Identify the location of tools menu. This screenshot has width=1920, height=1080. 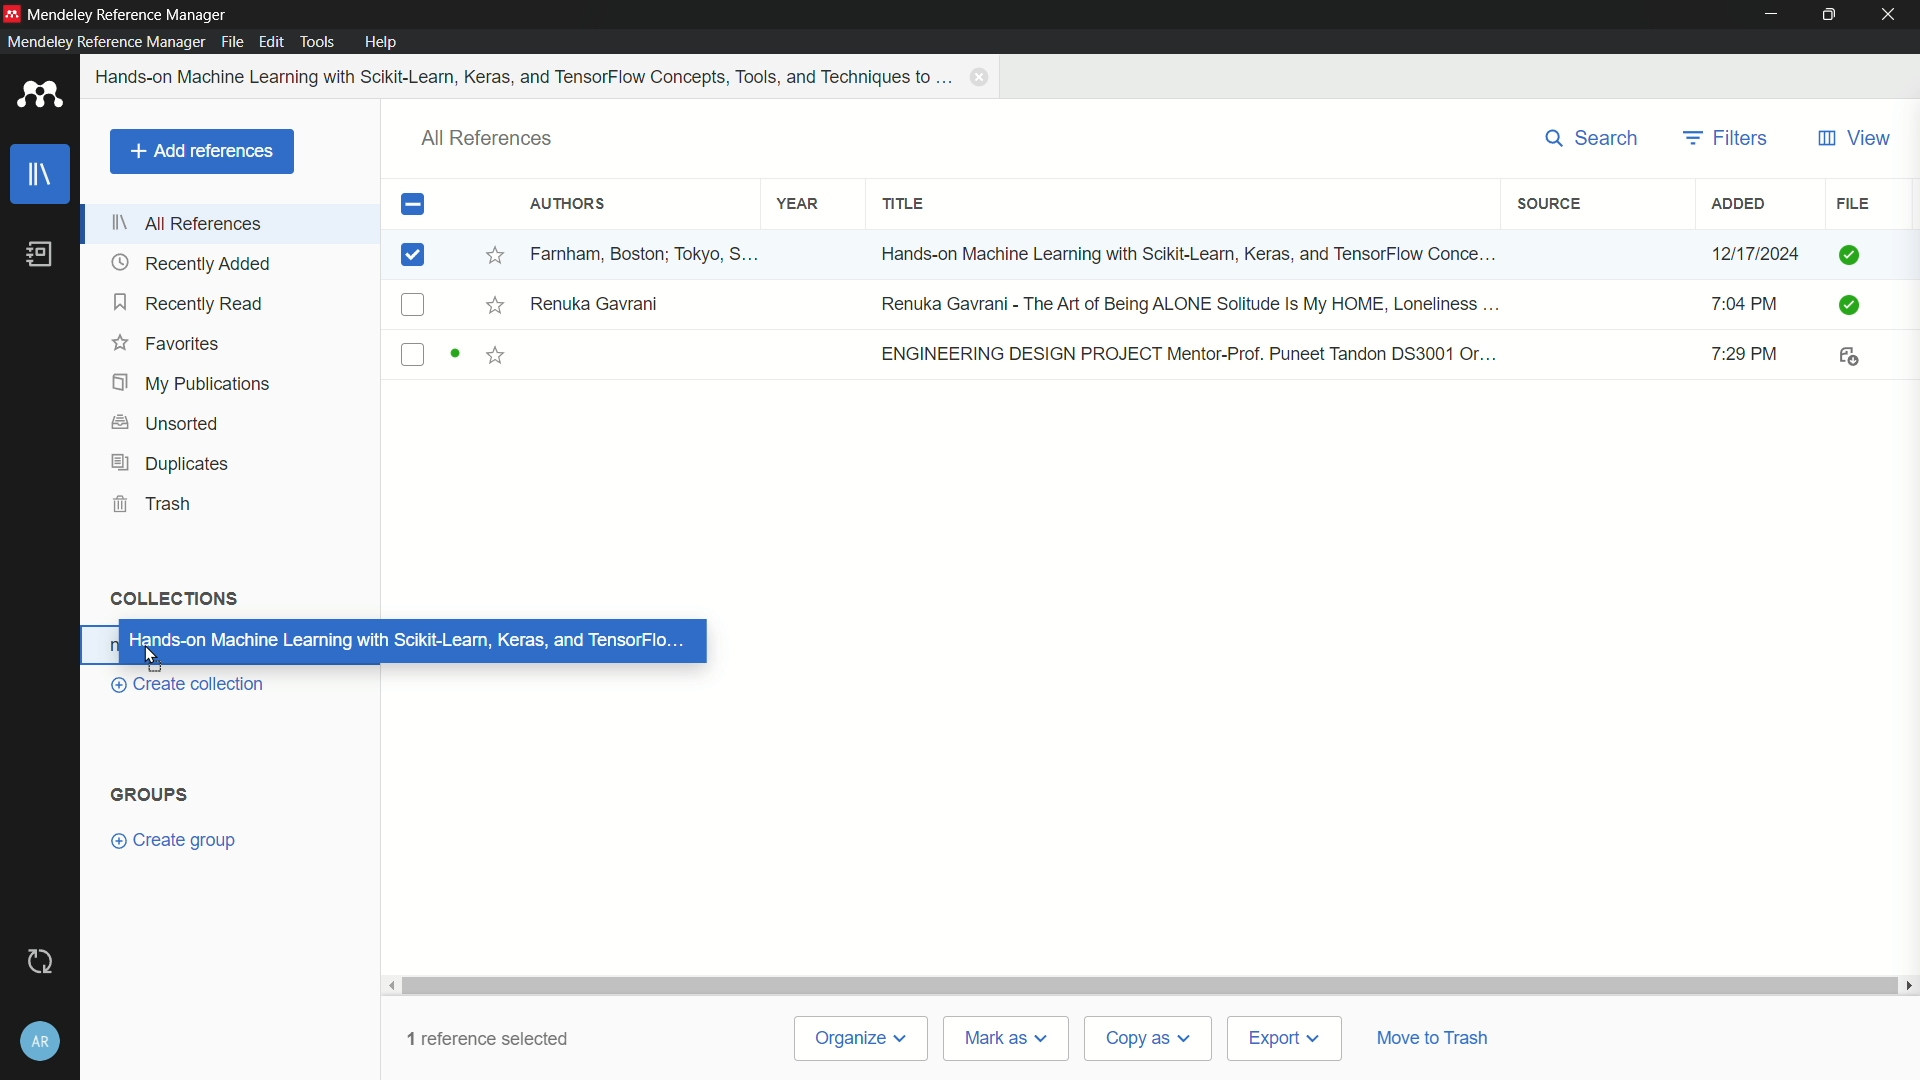
(316, 43).